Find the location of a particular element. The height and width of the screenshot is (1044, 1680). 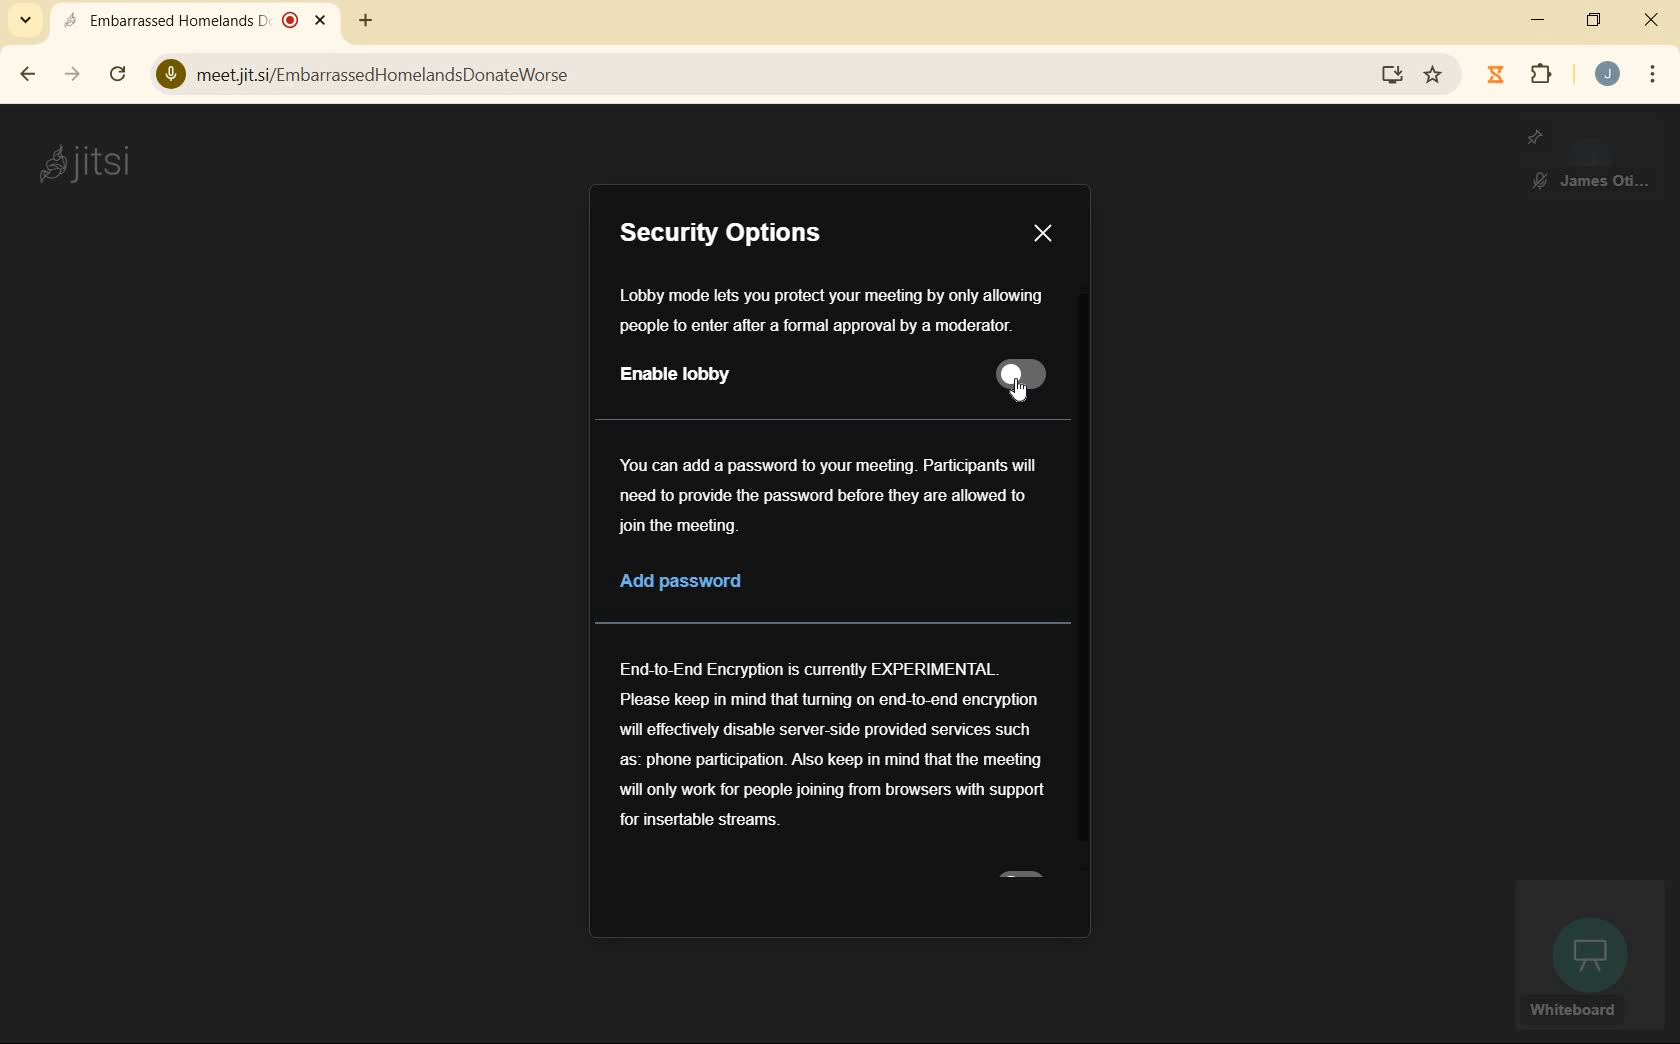

restore down is located at coordinates (1594, 21).